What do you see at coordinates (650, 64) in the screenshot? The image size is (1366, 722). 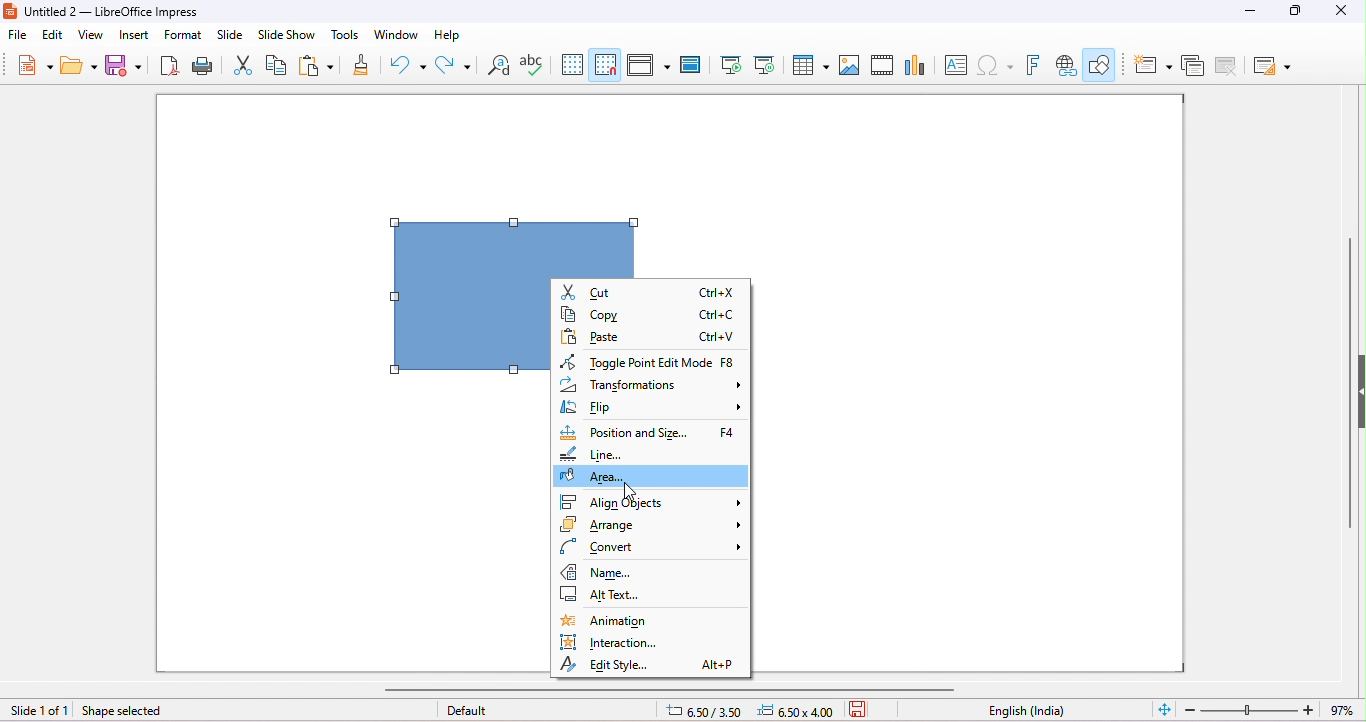 I see `display views` at bounding box center [650, 64].